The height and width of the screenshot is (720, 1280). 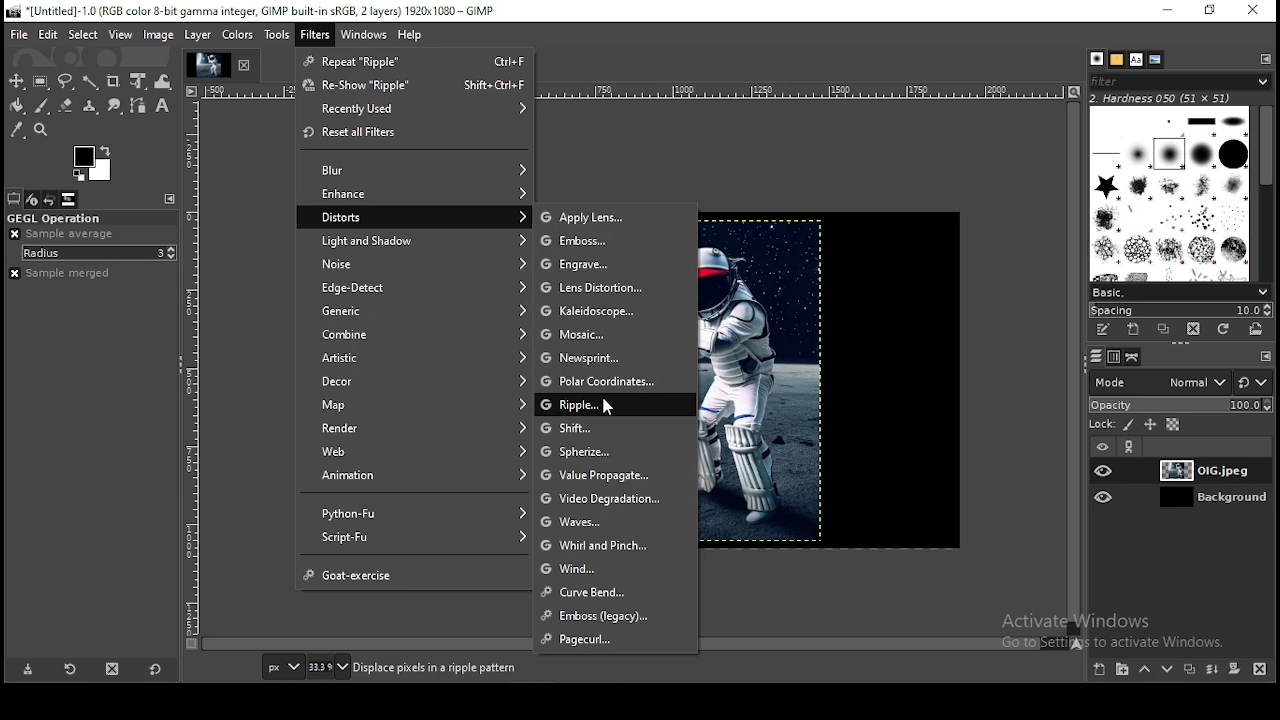 What do you see at coordinates (615, 520) in the screenshot?
I see `waves` at bounding box center [615, 520].